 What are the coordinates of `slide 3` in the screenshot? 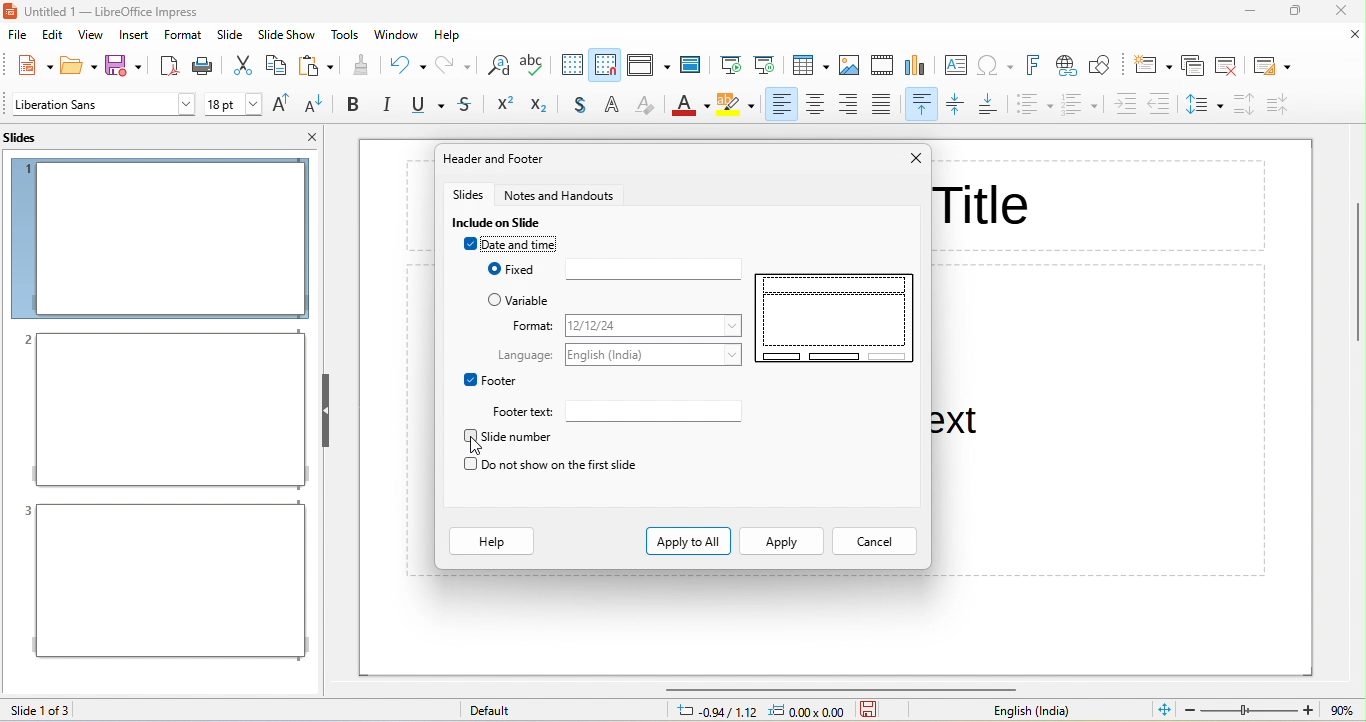 It's located at (163, 581).